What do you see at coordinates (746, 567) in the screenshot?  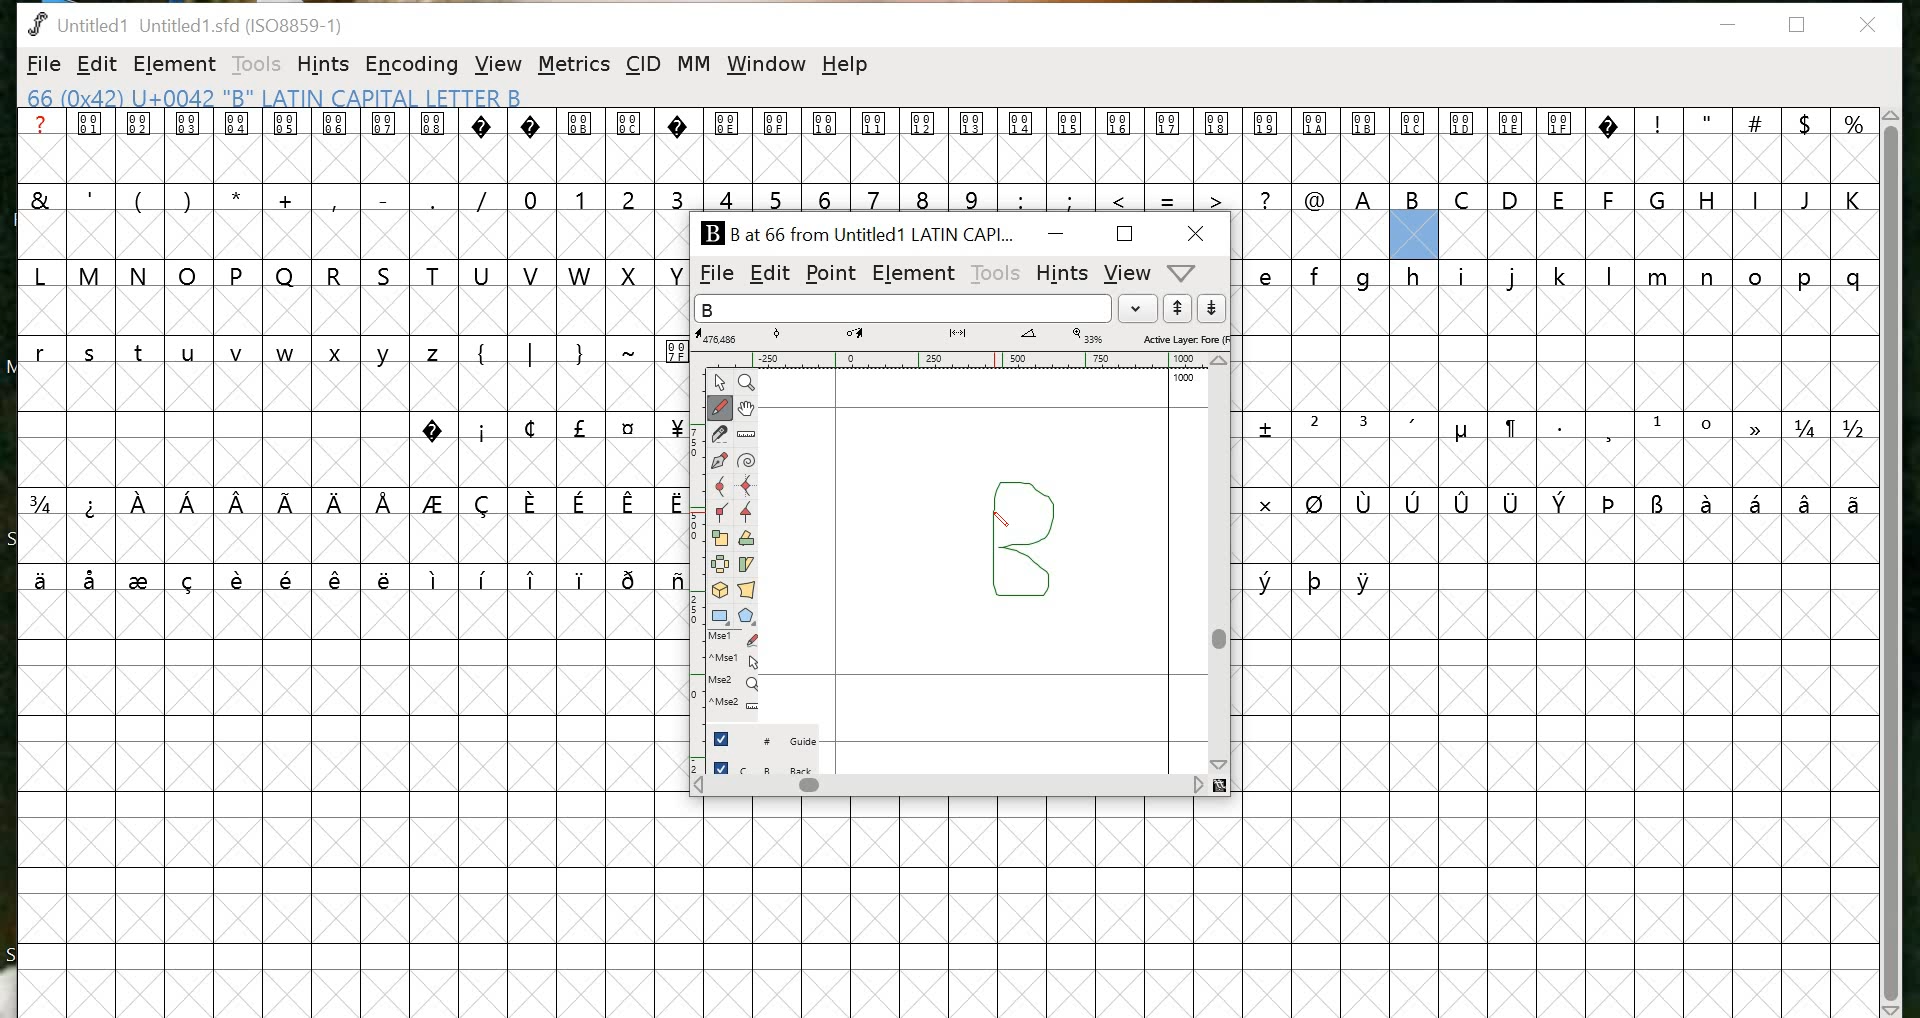 I see `Skew` at bounding box center [746, 567].